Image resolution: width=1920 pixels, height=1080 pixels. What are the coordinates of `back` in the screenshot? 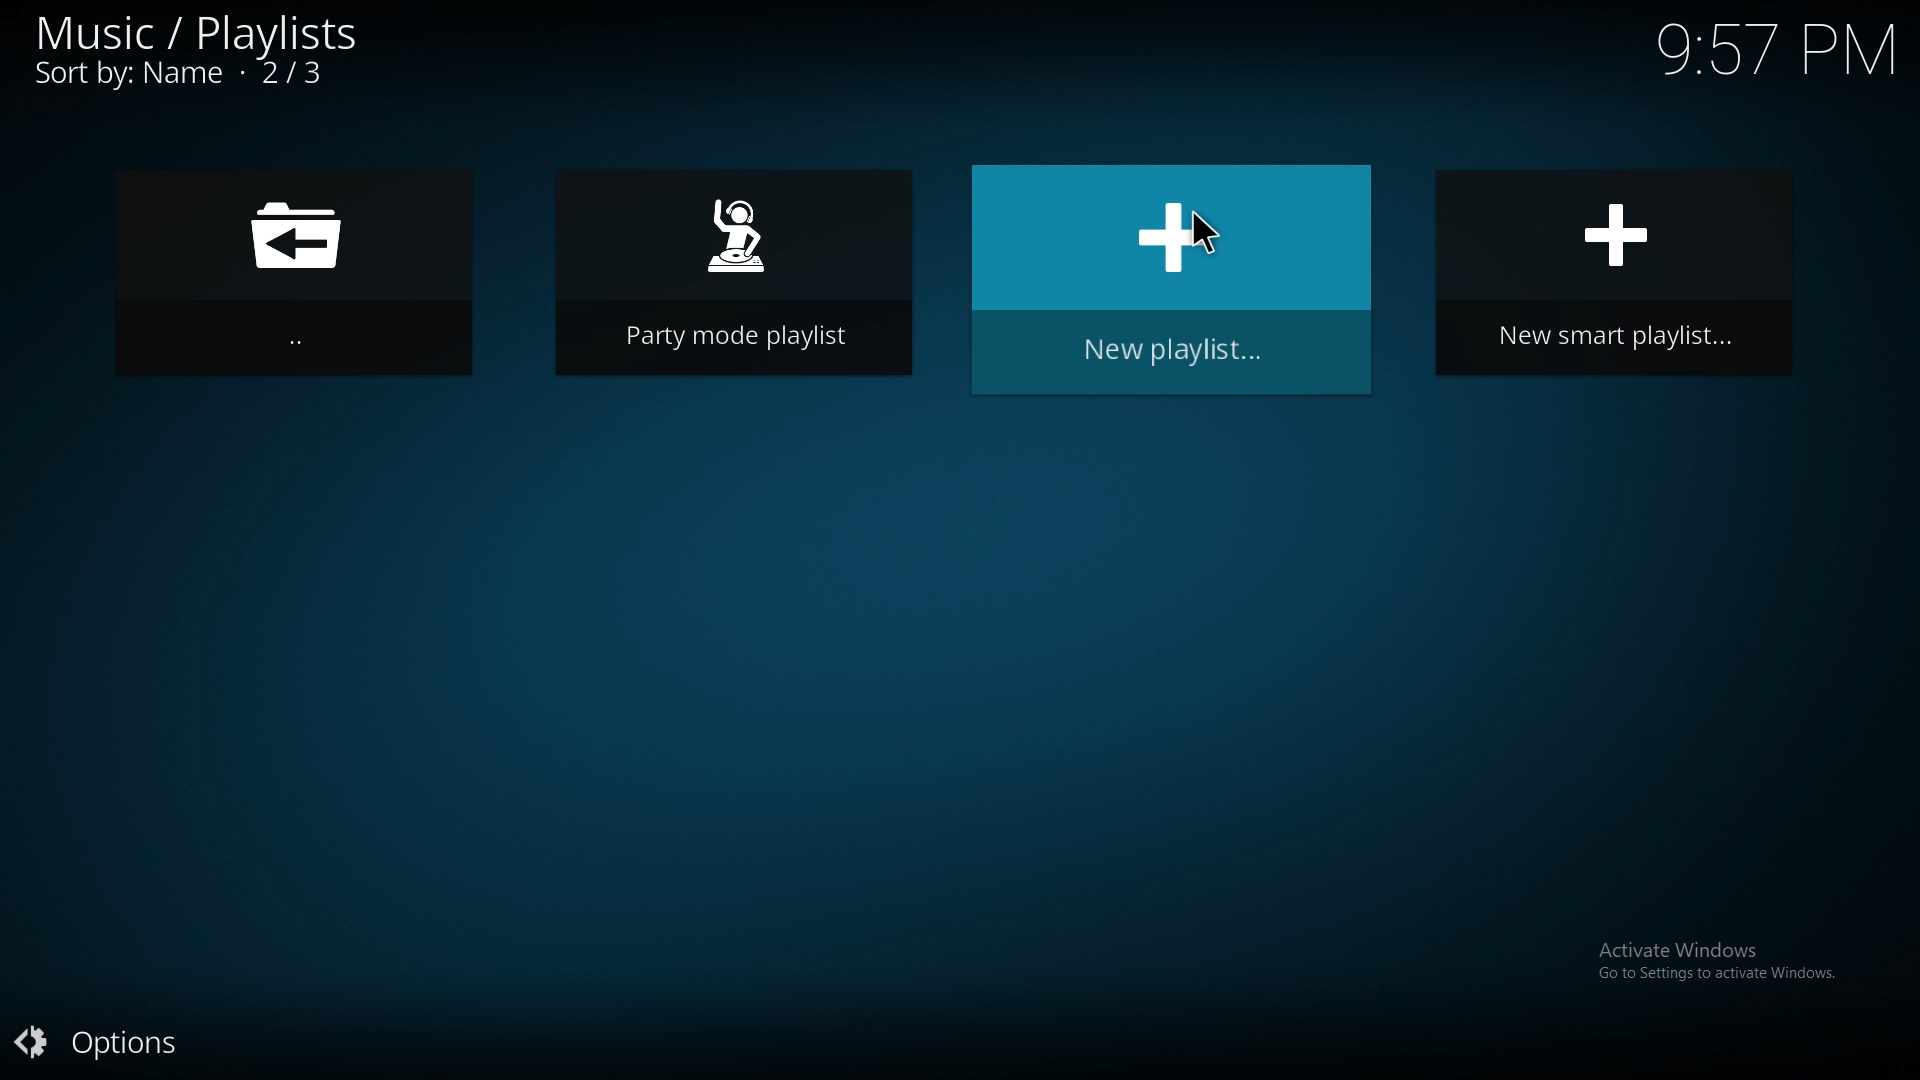 It's located at (291, 273).